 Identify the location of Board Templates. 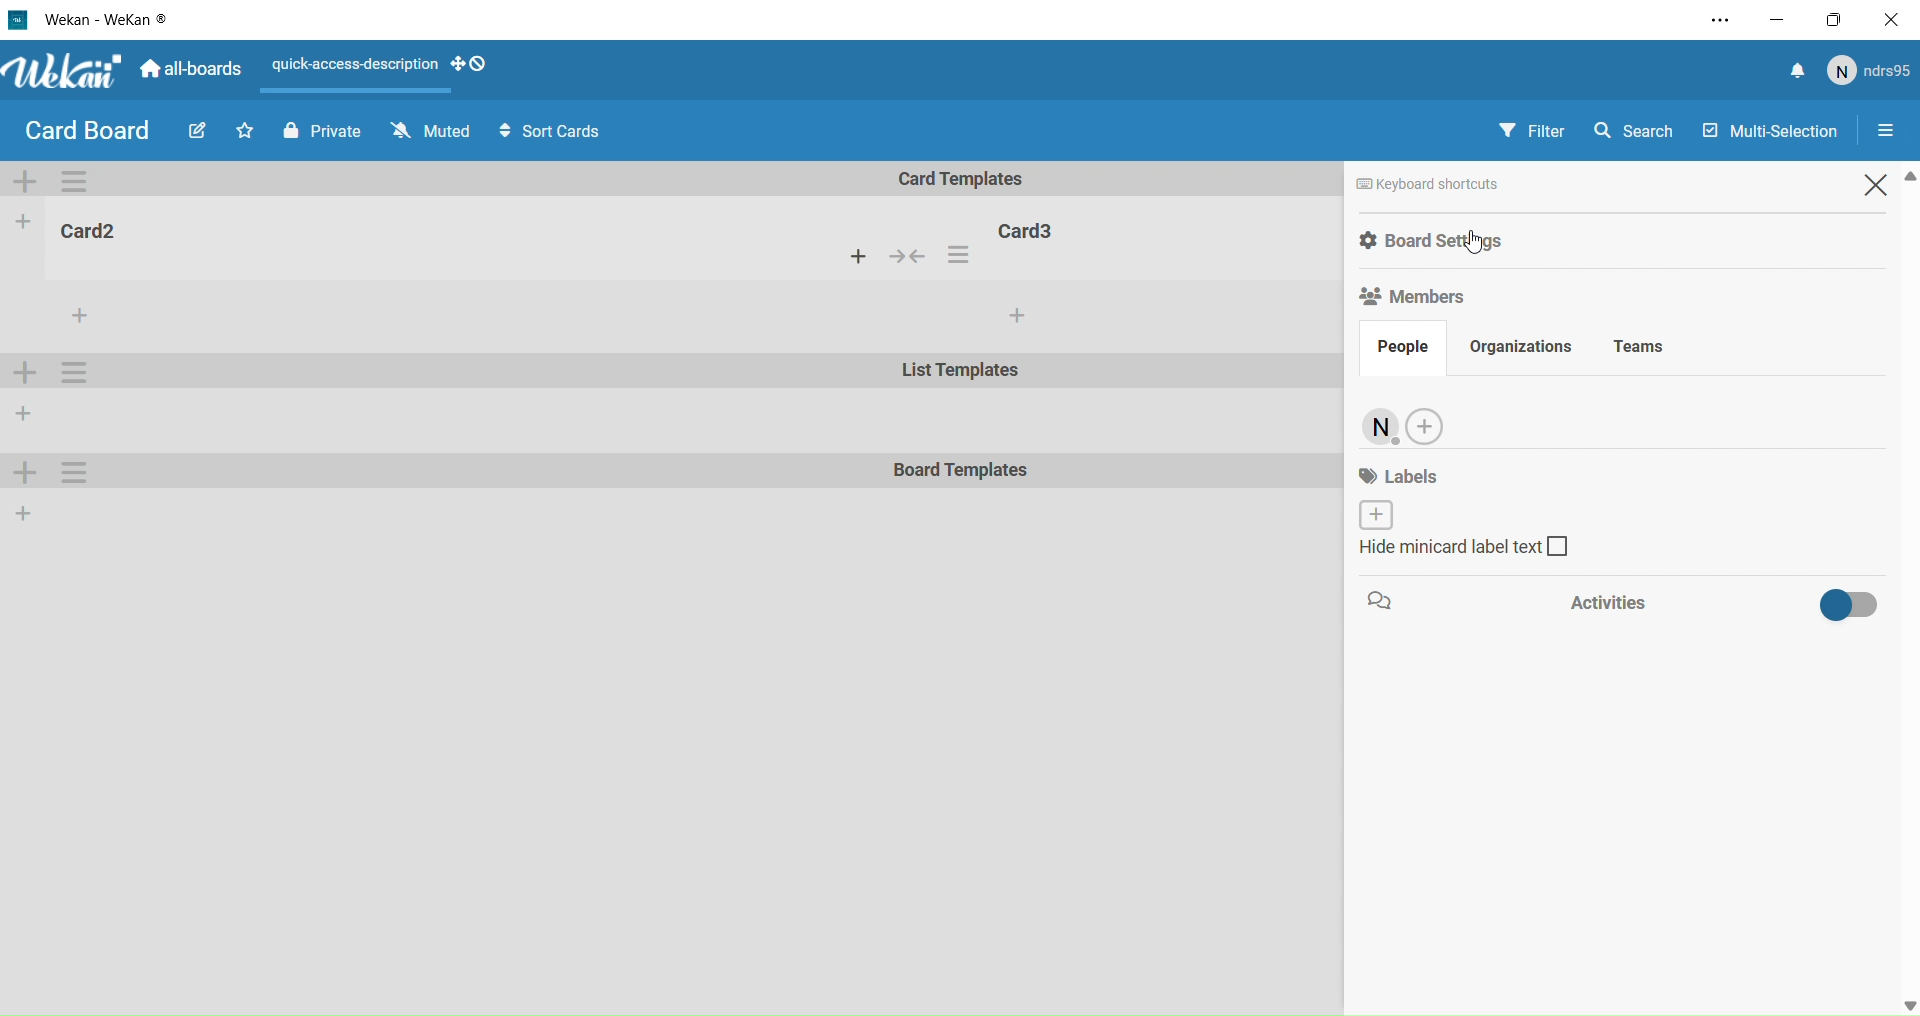
(962, 472).